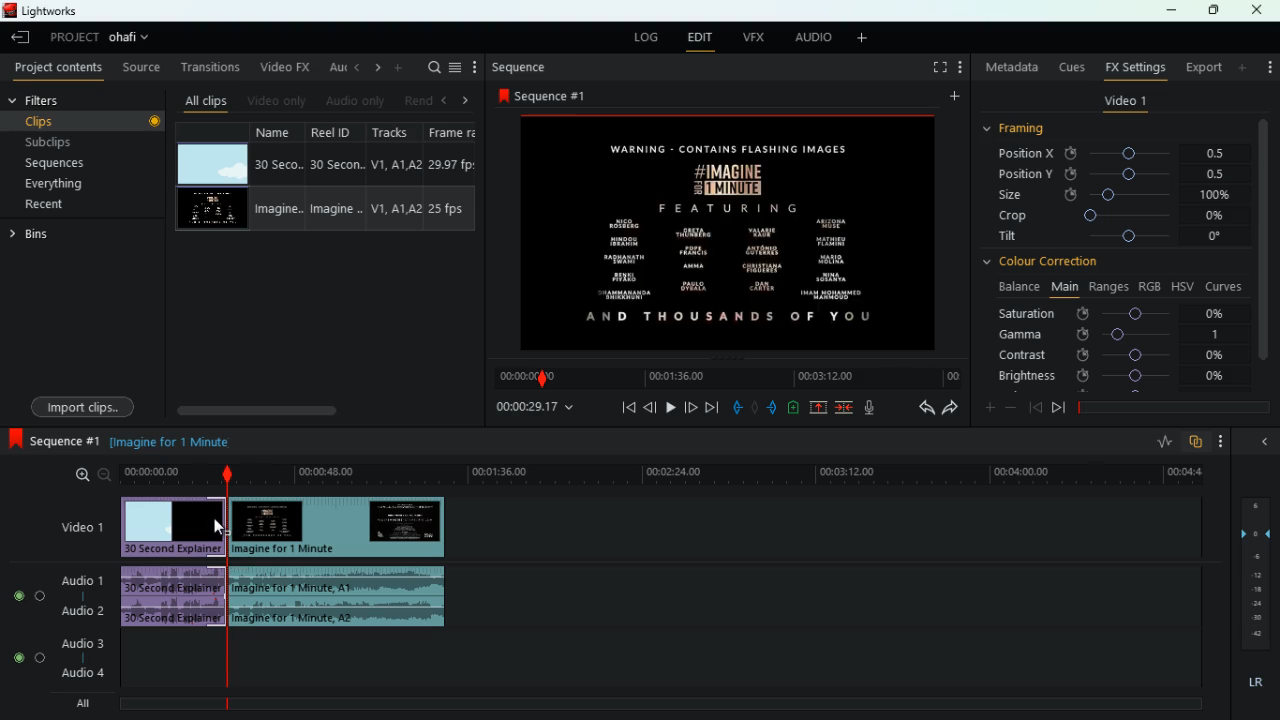 This screenshot has height=720, width=1280. I want to click on scroll, so click(321, 410).